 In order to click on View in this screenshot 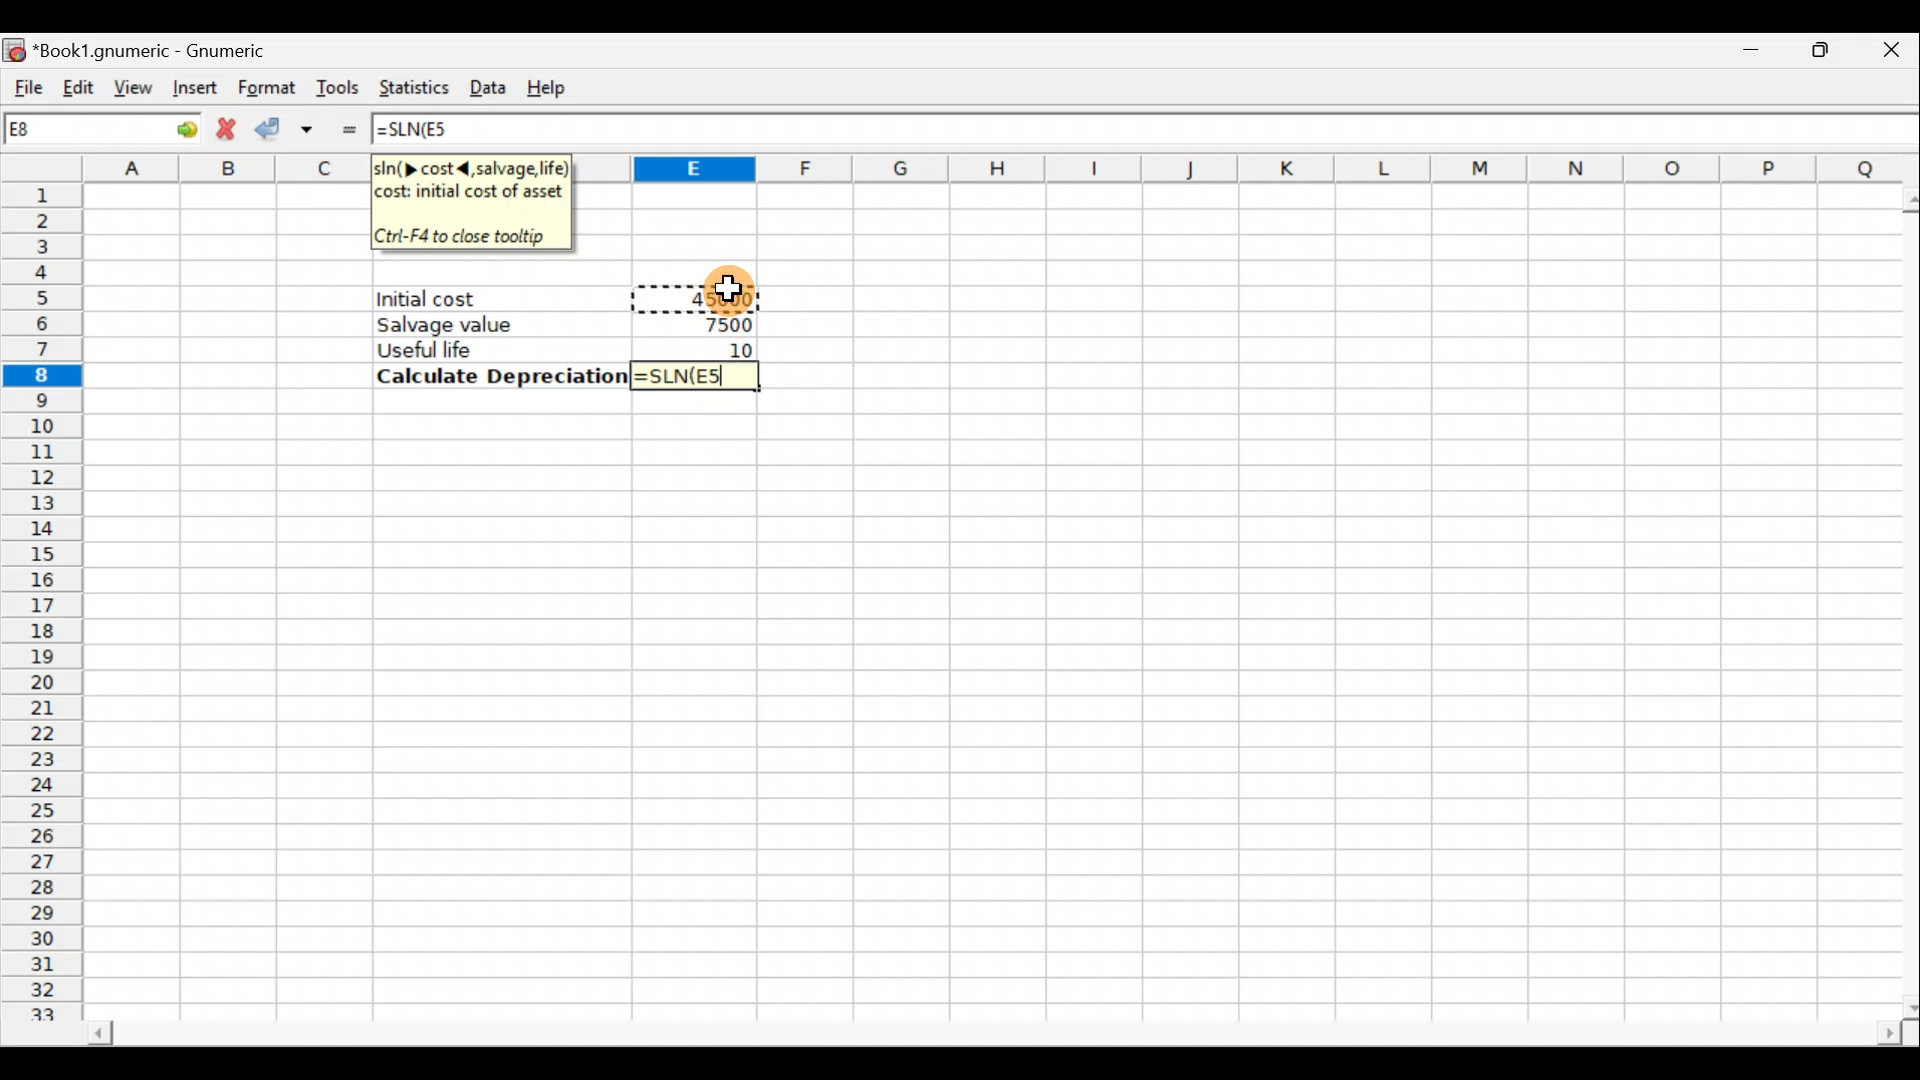, I will do `click(132, 84)`.